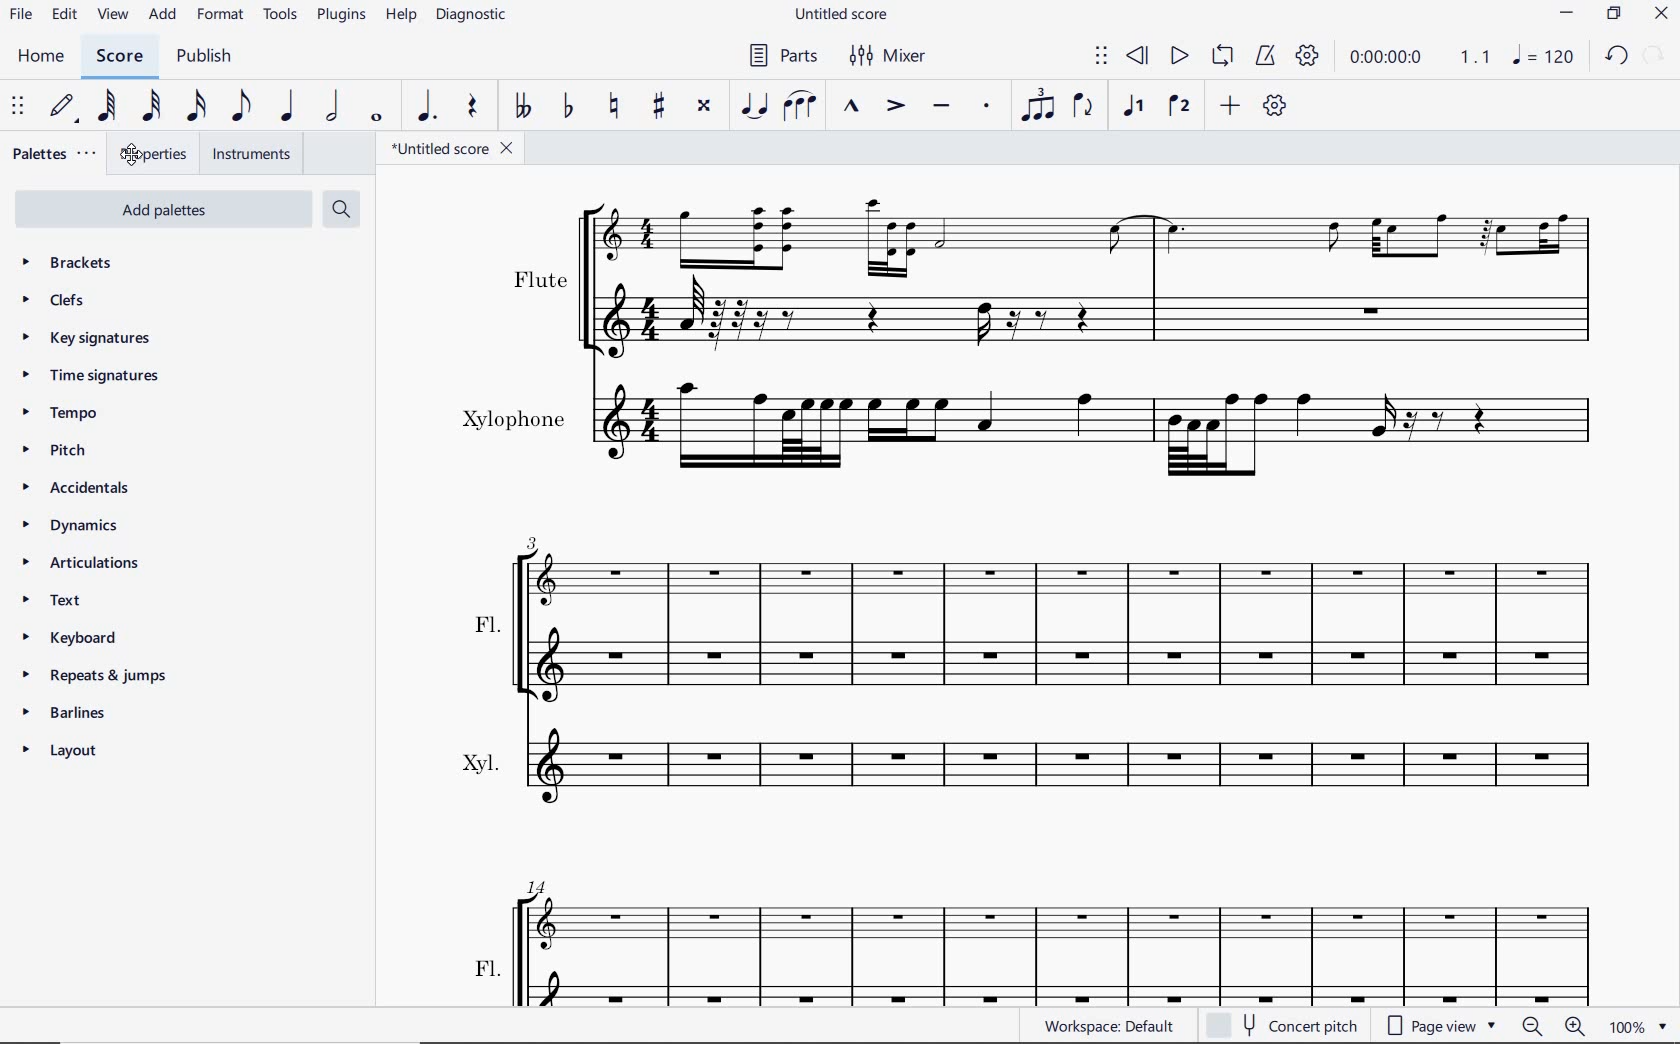  Describe the element at coordinates (59, 450) in the screenshot. I see `pitch` at that location.